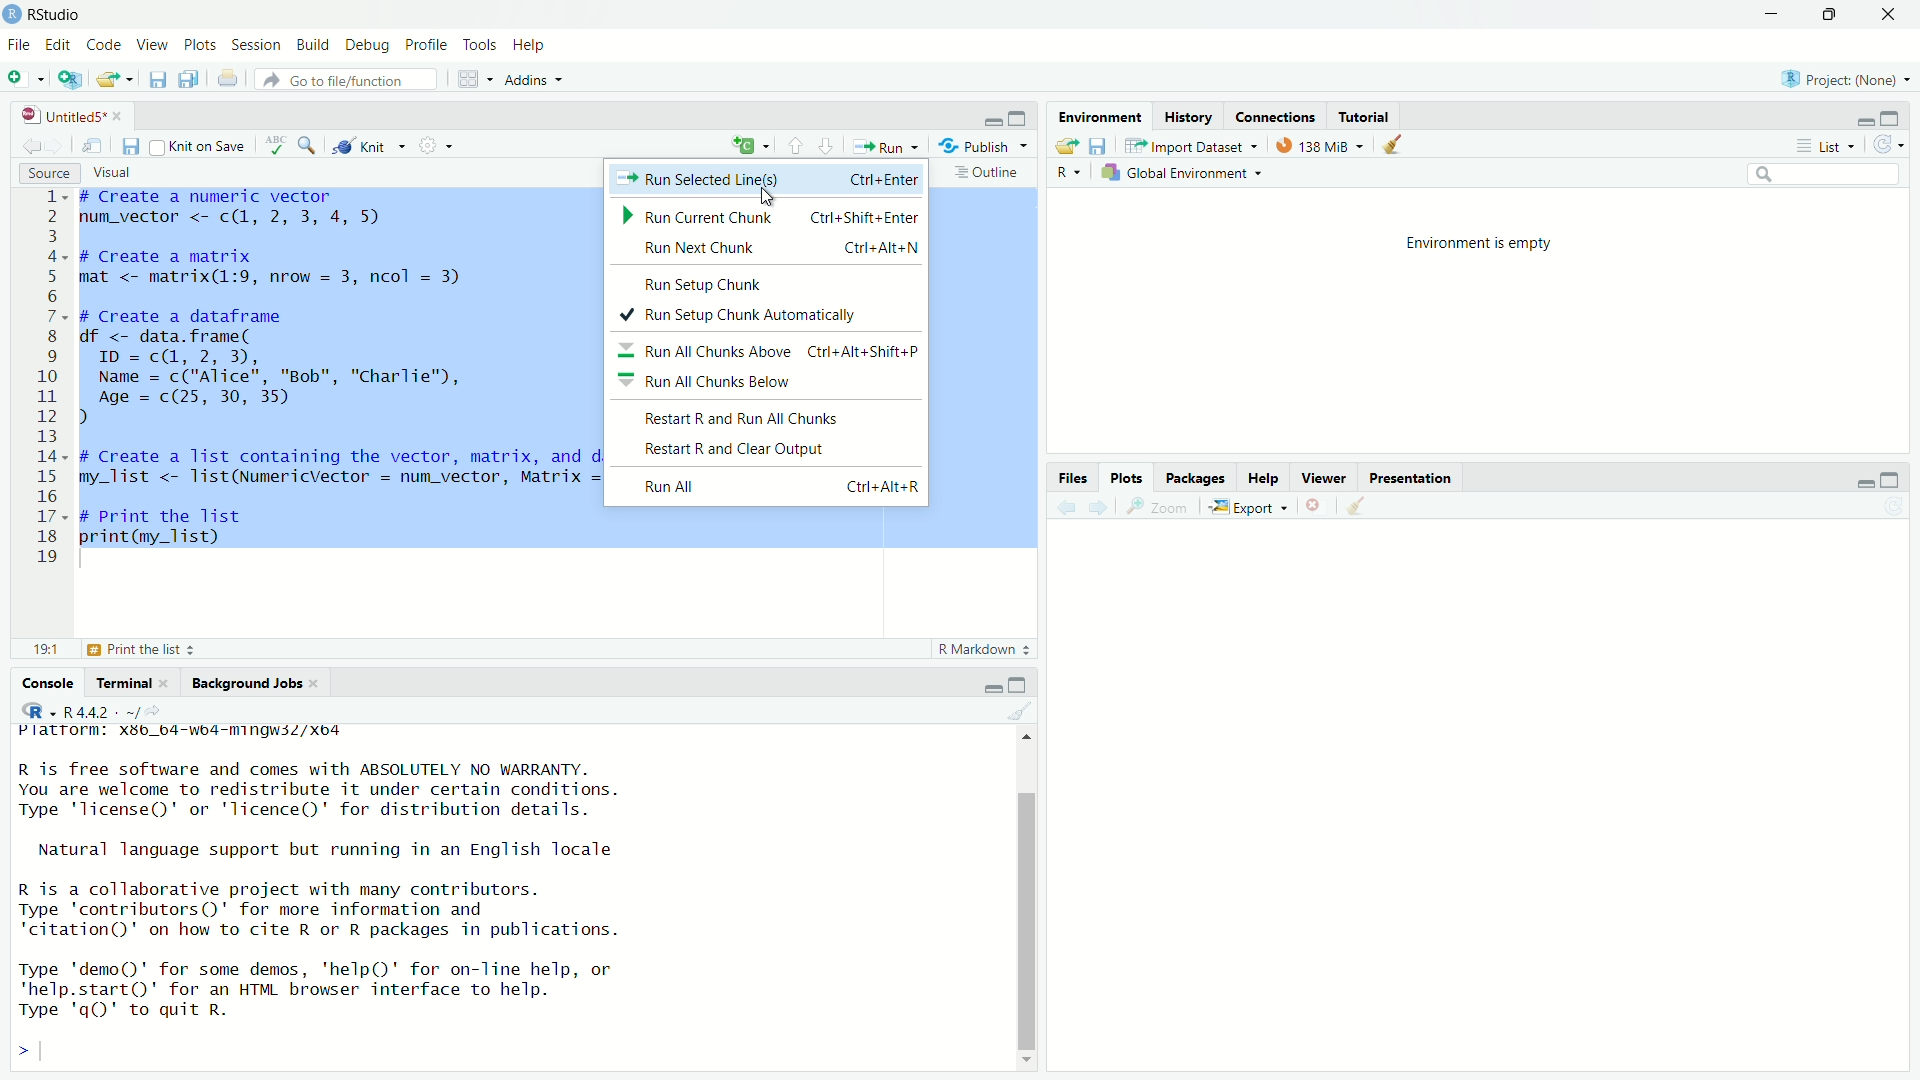 Image resolution: width=1920 pixels, height=1080 pixels. What do you see at coordinates (1025, 712) in the screenshot?
I see `clear` at bounding box center [1025, 712].